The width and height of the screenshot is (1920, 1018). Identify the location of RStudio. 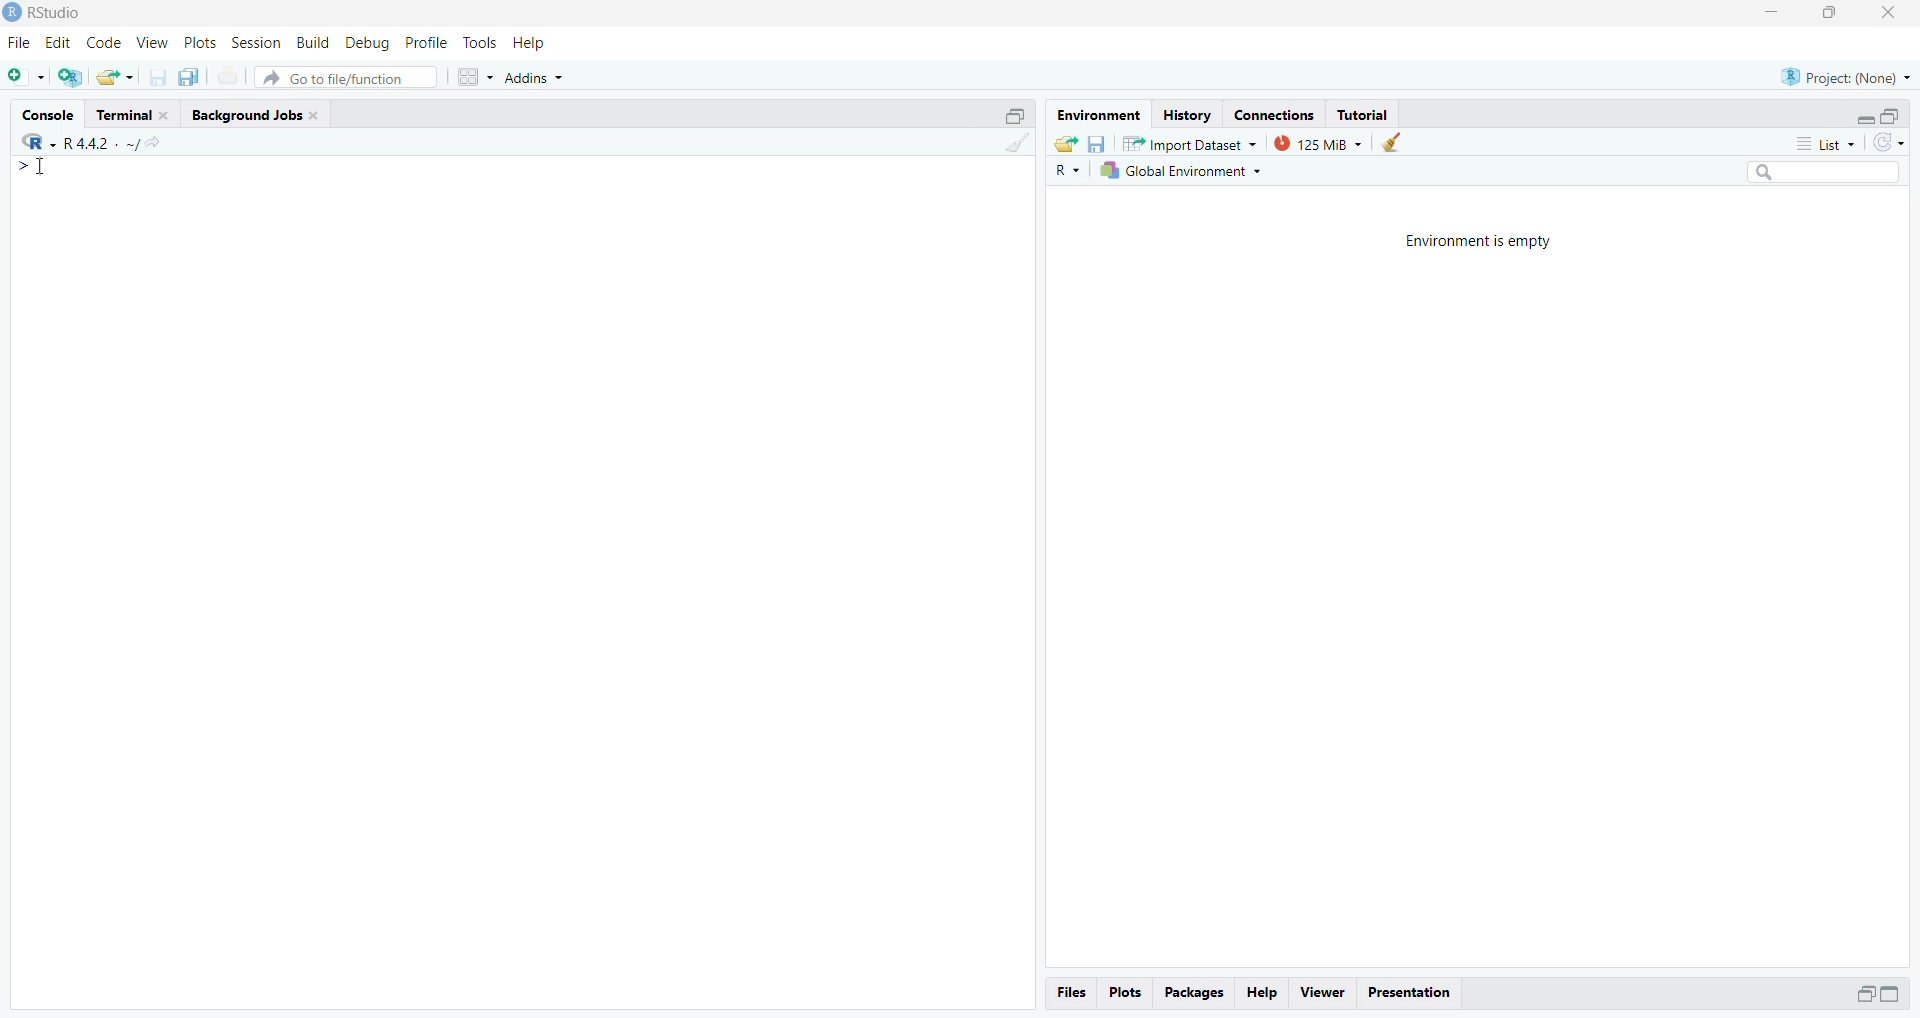
(54, 11).